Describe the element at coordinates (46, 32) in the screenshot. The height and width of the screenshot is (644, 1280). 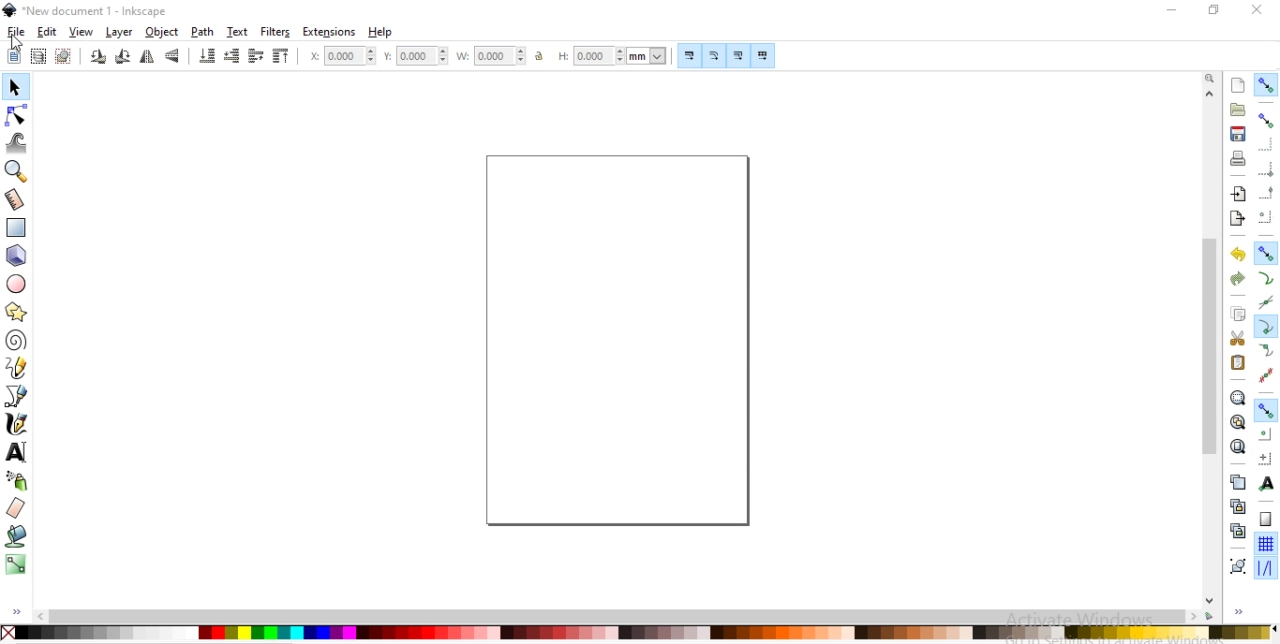
I see `edit` at that location.